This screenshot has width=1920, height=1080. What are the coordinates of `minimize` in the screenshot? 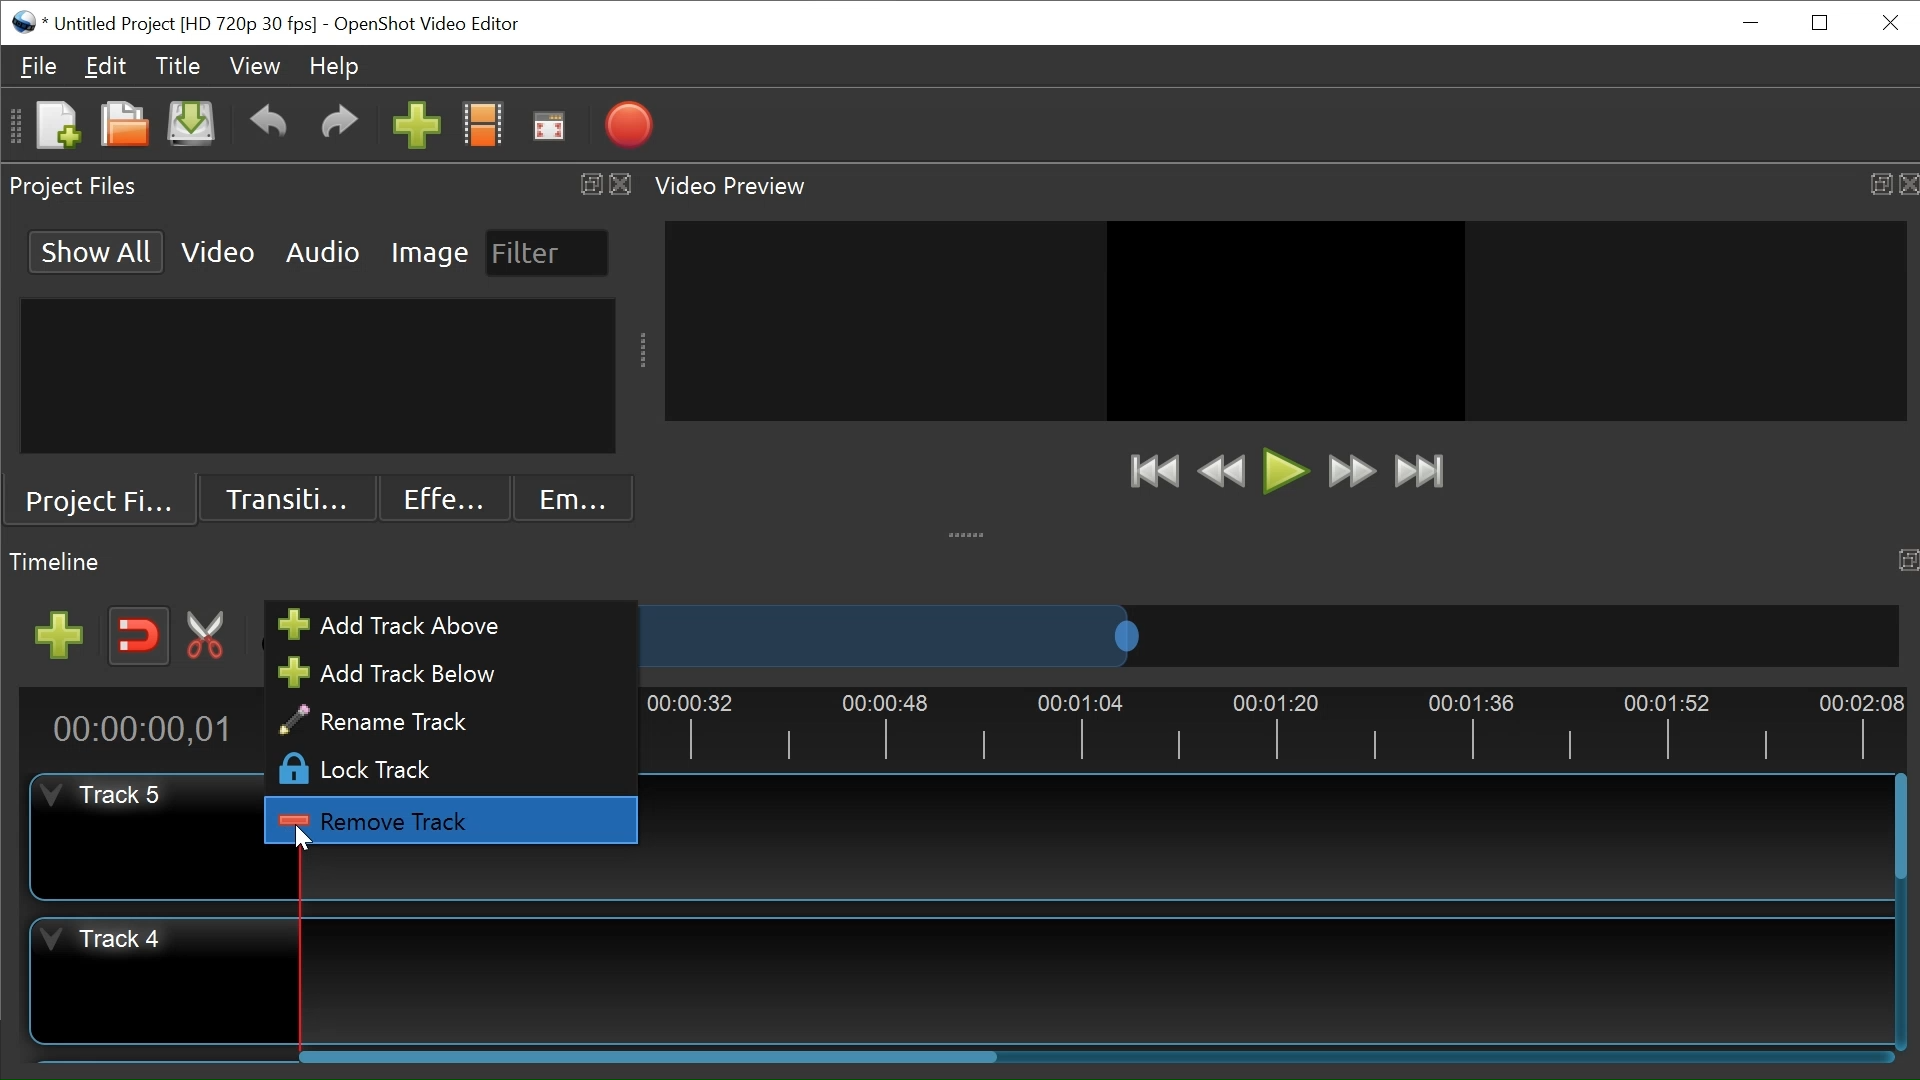 It's located at (1748, 22).